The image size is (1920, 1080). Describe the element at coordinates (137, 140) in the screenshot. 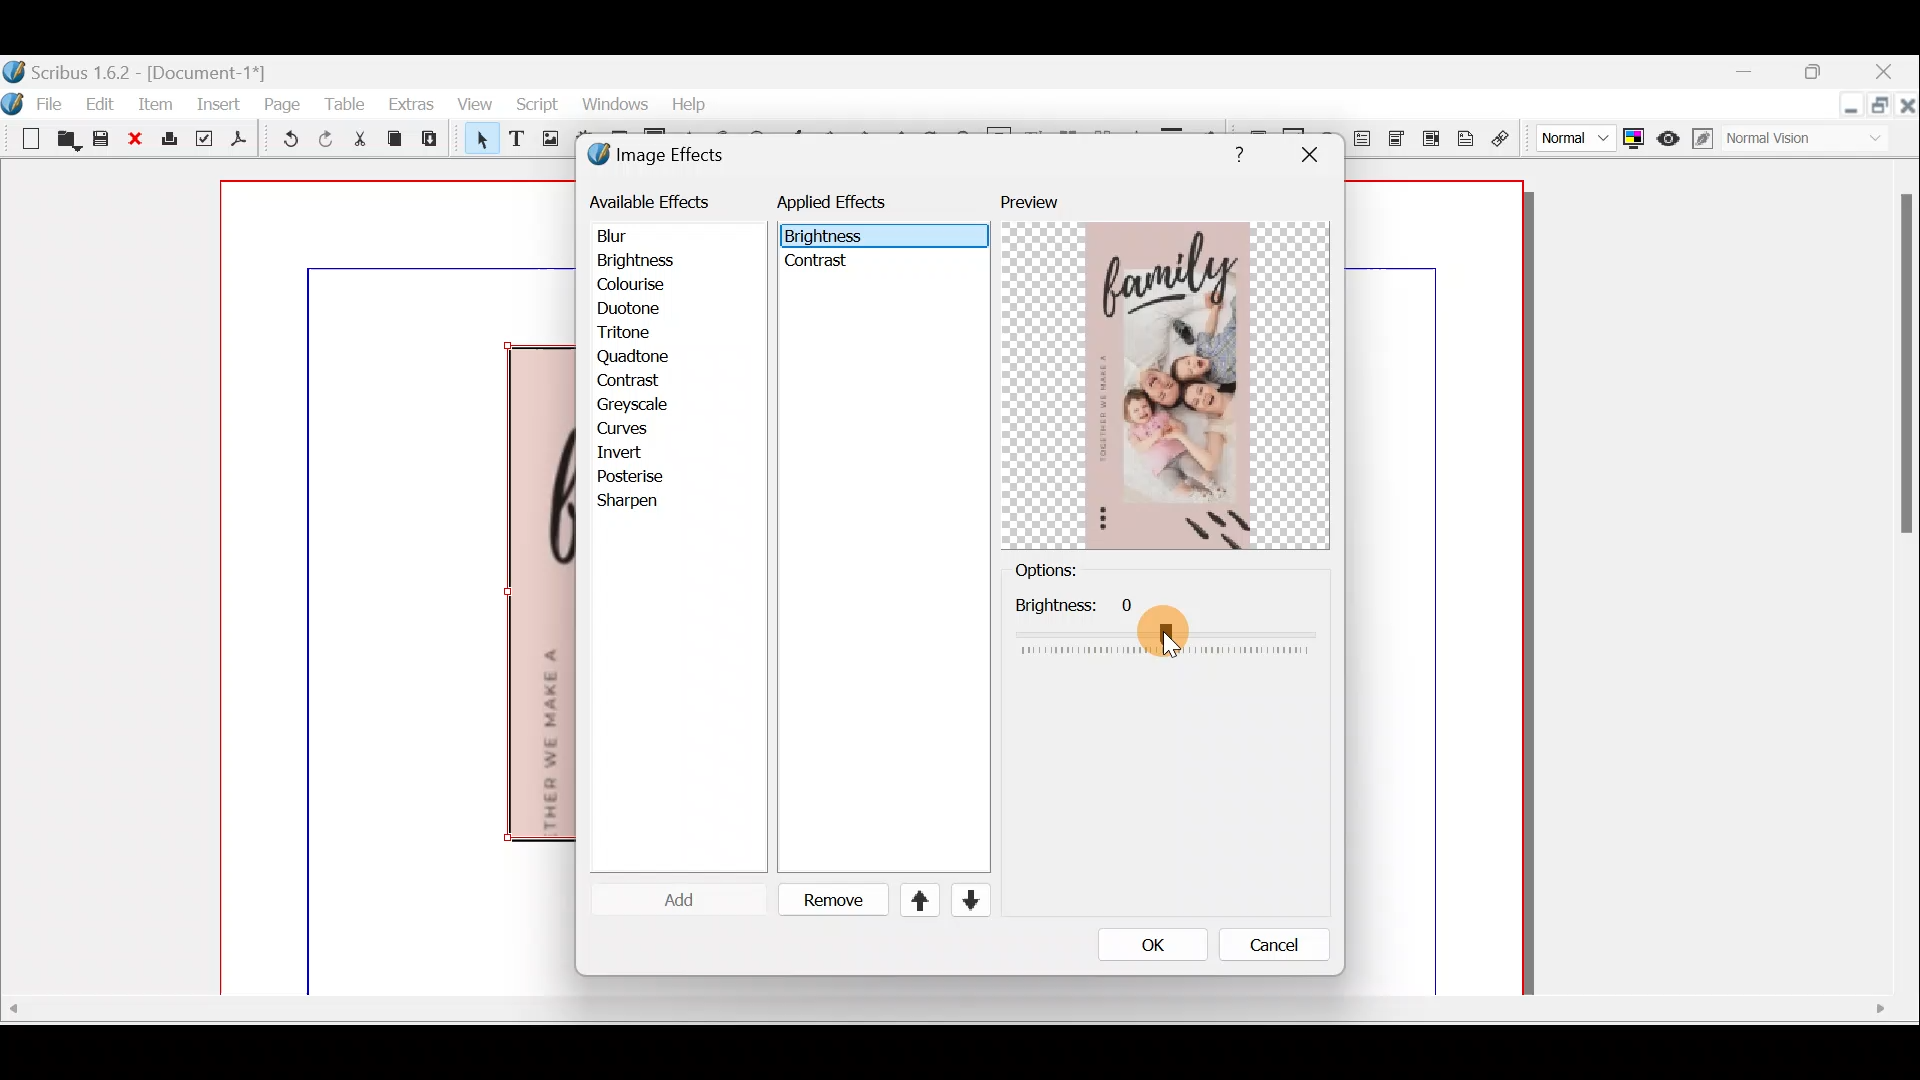

I see `Close` at that location.